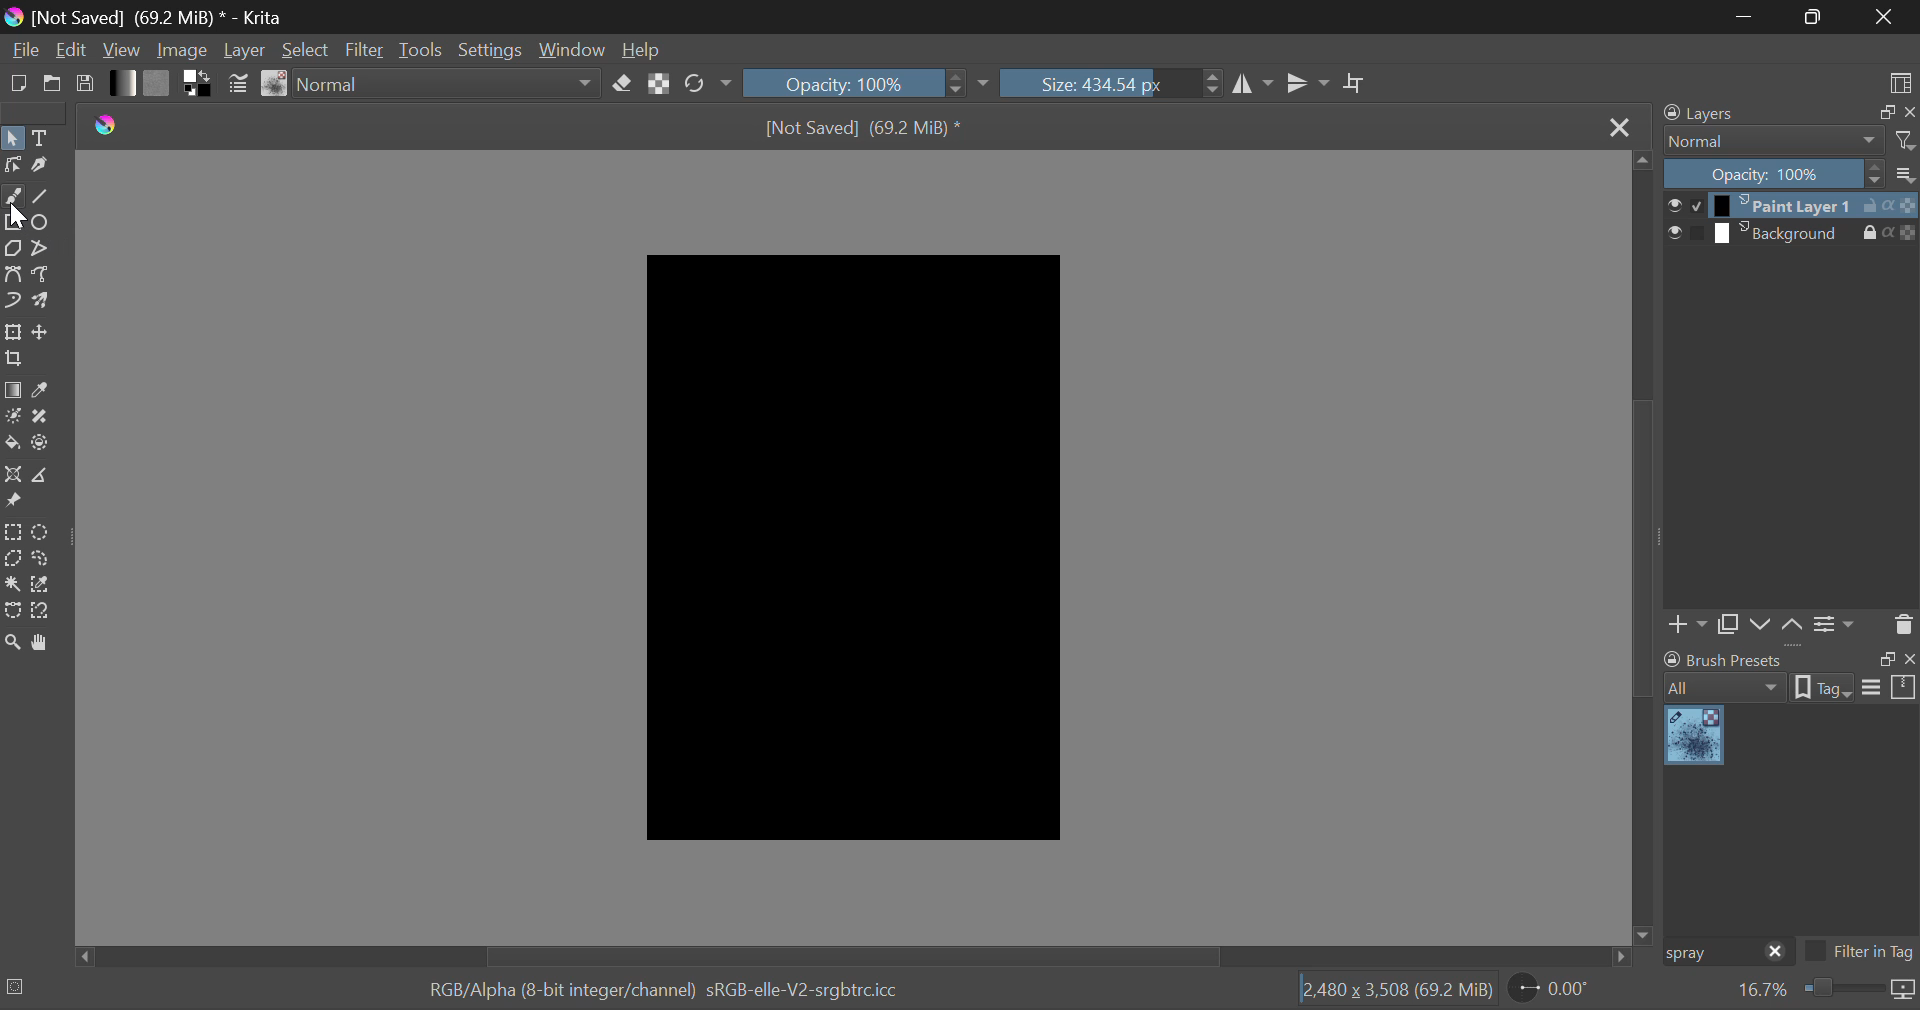 The width and height of the screenshot is (1920, 1010). I want to click on Settings, so click(1837, 625).